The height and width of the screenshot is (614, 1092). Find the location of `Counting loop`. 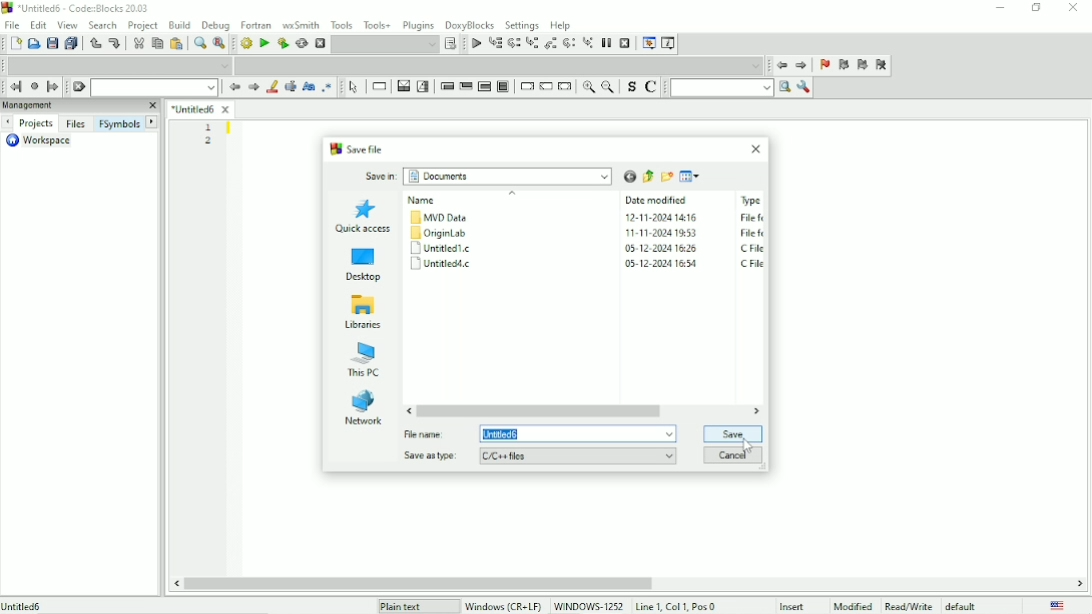

Counting loop is located at coordinates (484, 86).